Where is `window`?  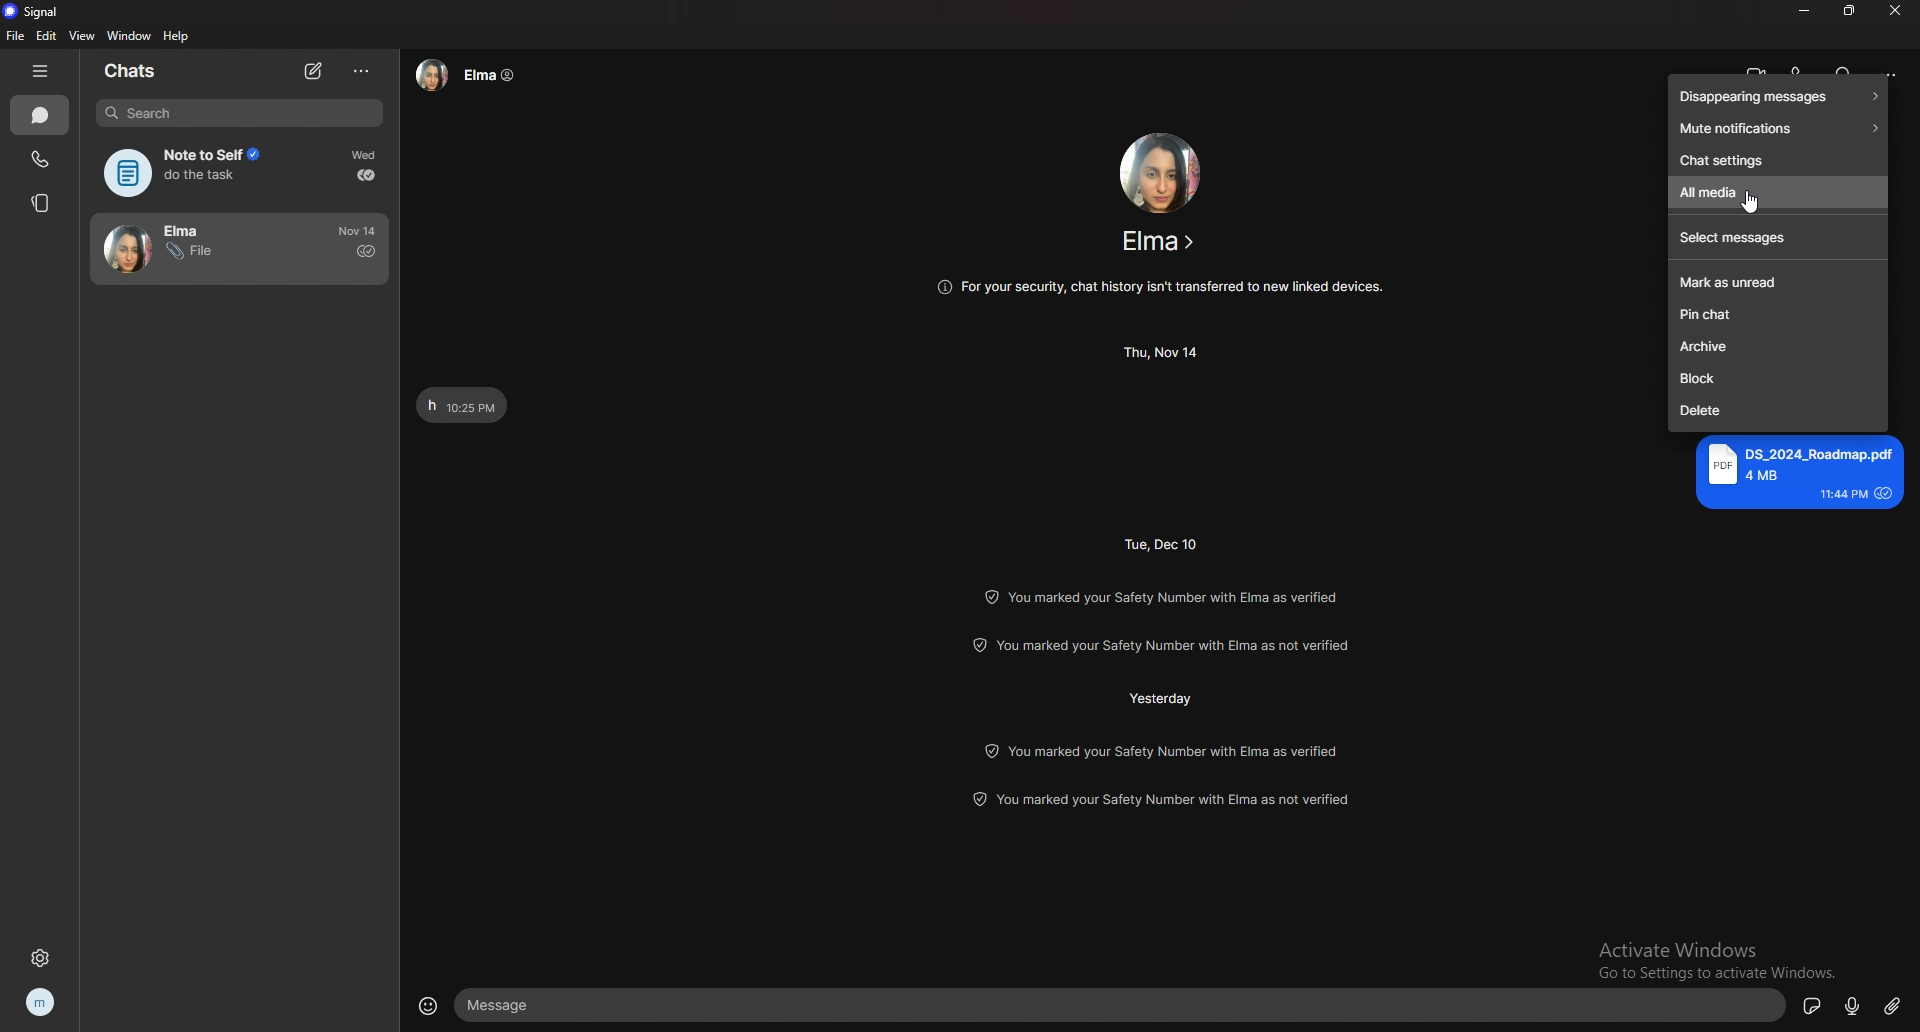 window is located at coordinates (128, 35).